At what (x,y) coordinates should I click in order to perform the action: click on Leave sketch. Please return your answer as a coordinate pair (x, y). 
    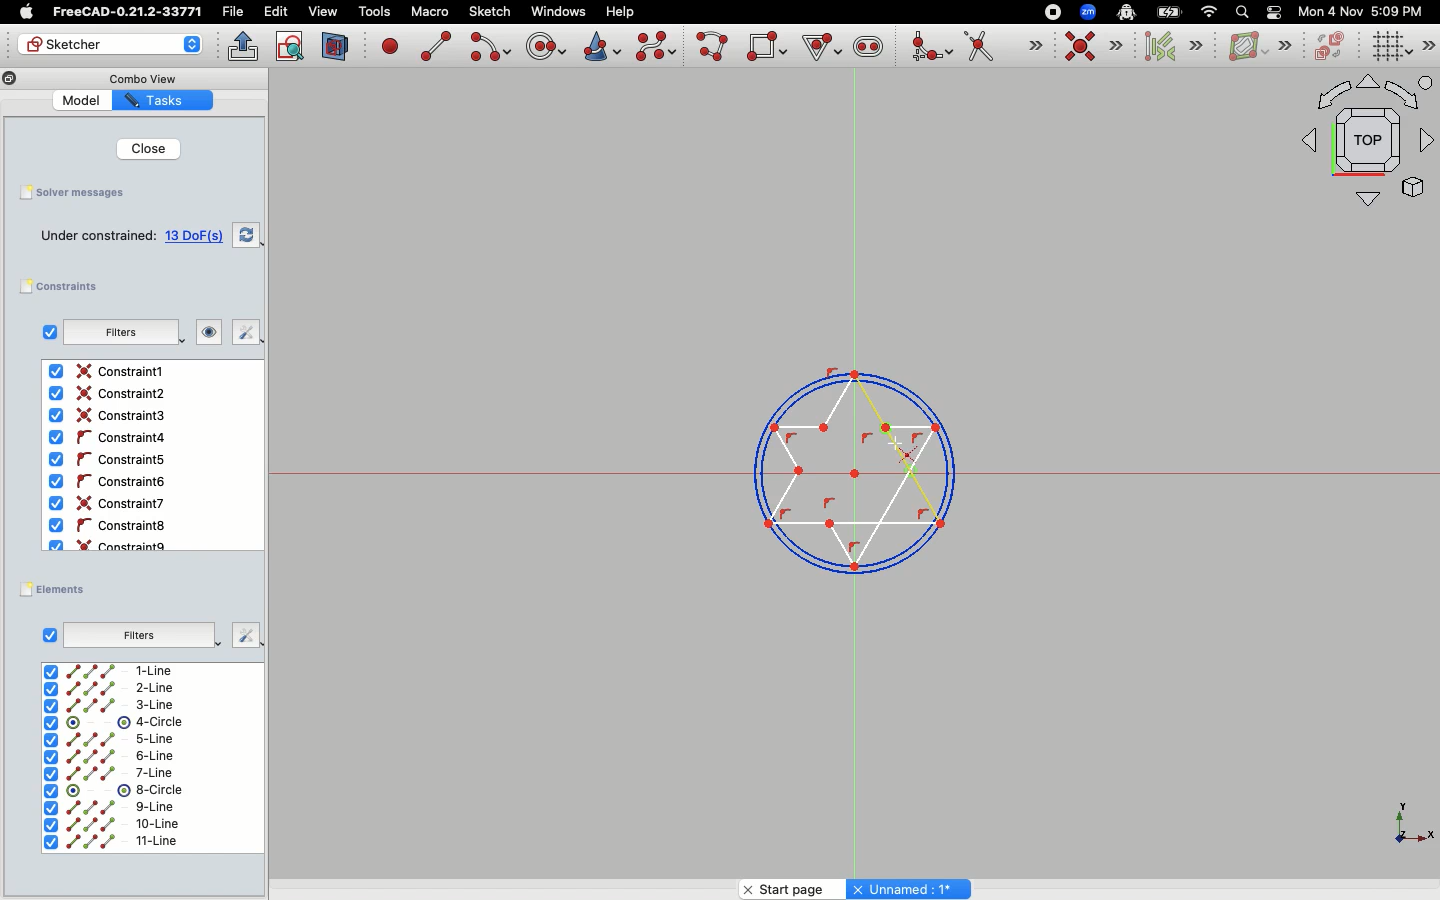
    Looking at the image, I should click on (241, 44).